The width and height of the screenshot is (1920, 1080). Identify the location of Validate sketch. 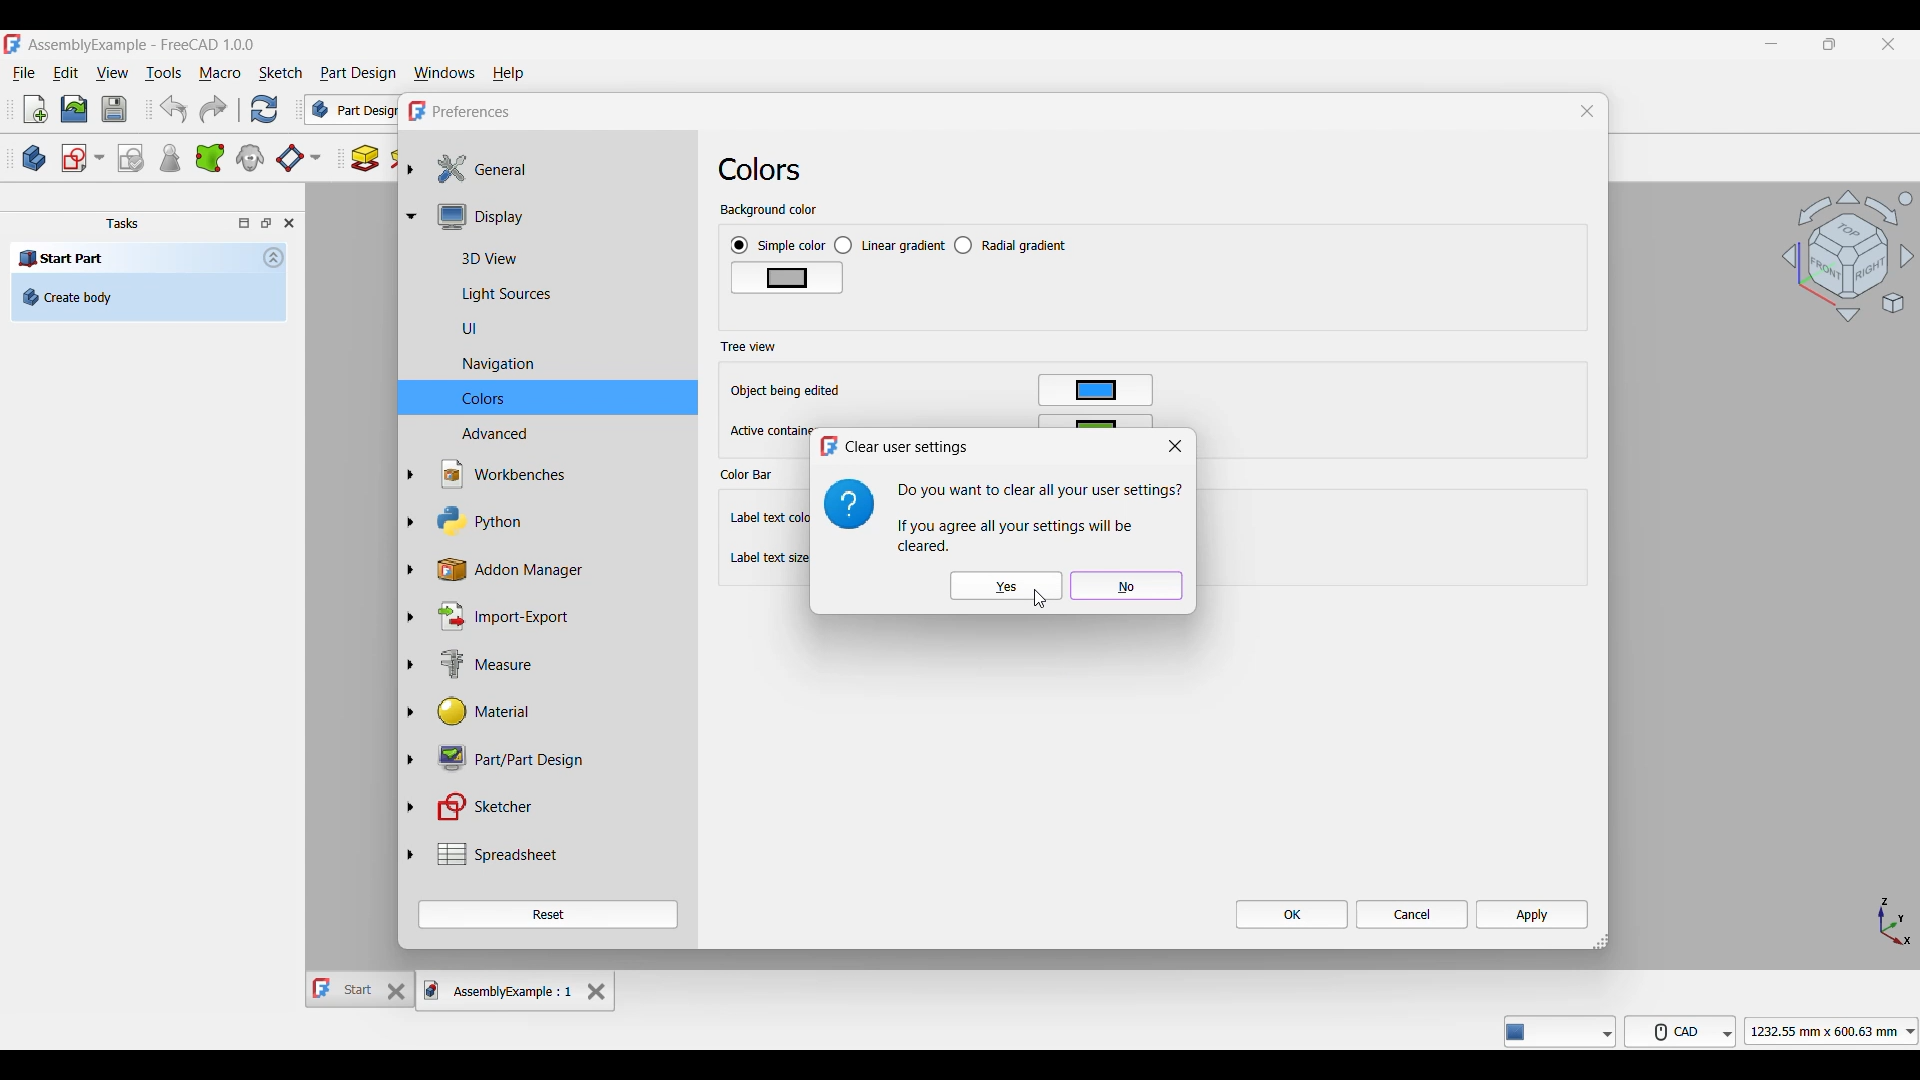
(131, 159).